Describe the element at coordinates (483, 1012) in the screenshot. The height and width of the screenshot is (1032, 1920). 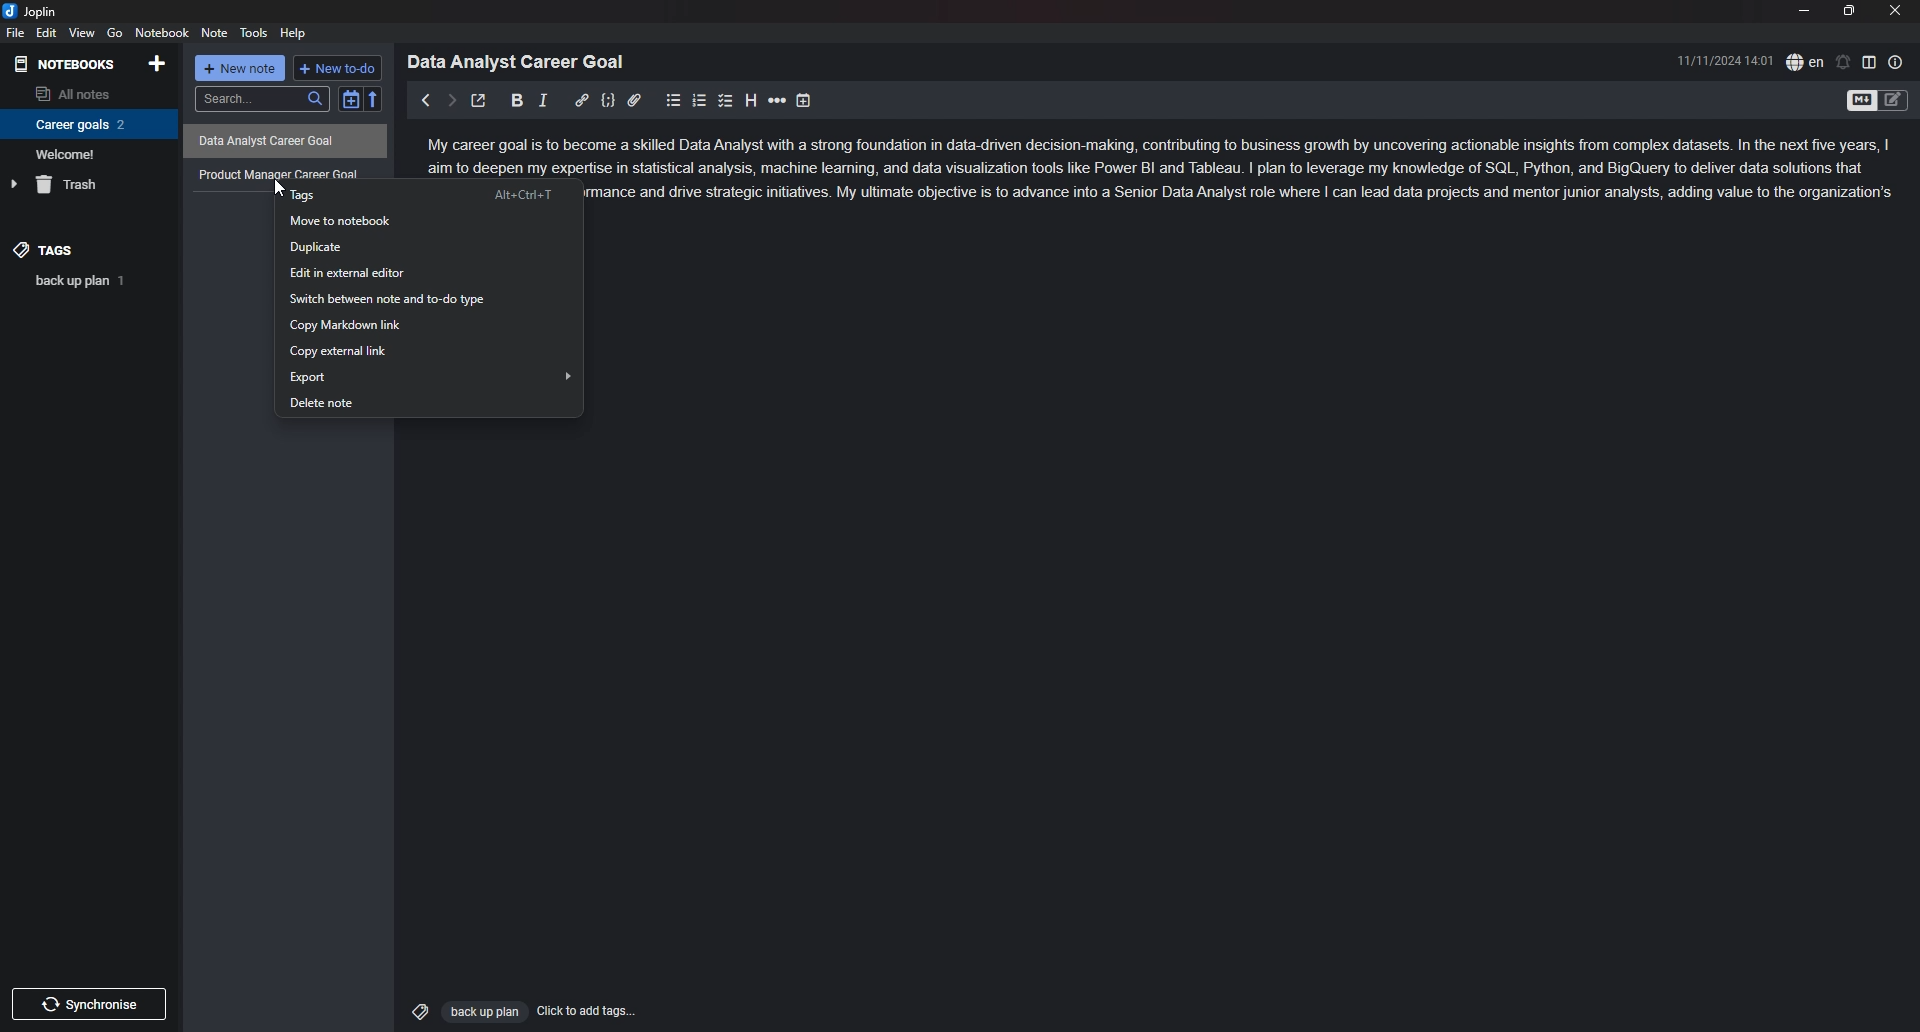
I see `Back up plan` at that location.